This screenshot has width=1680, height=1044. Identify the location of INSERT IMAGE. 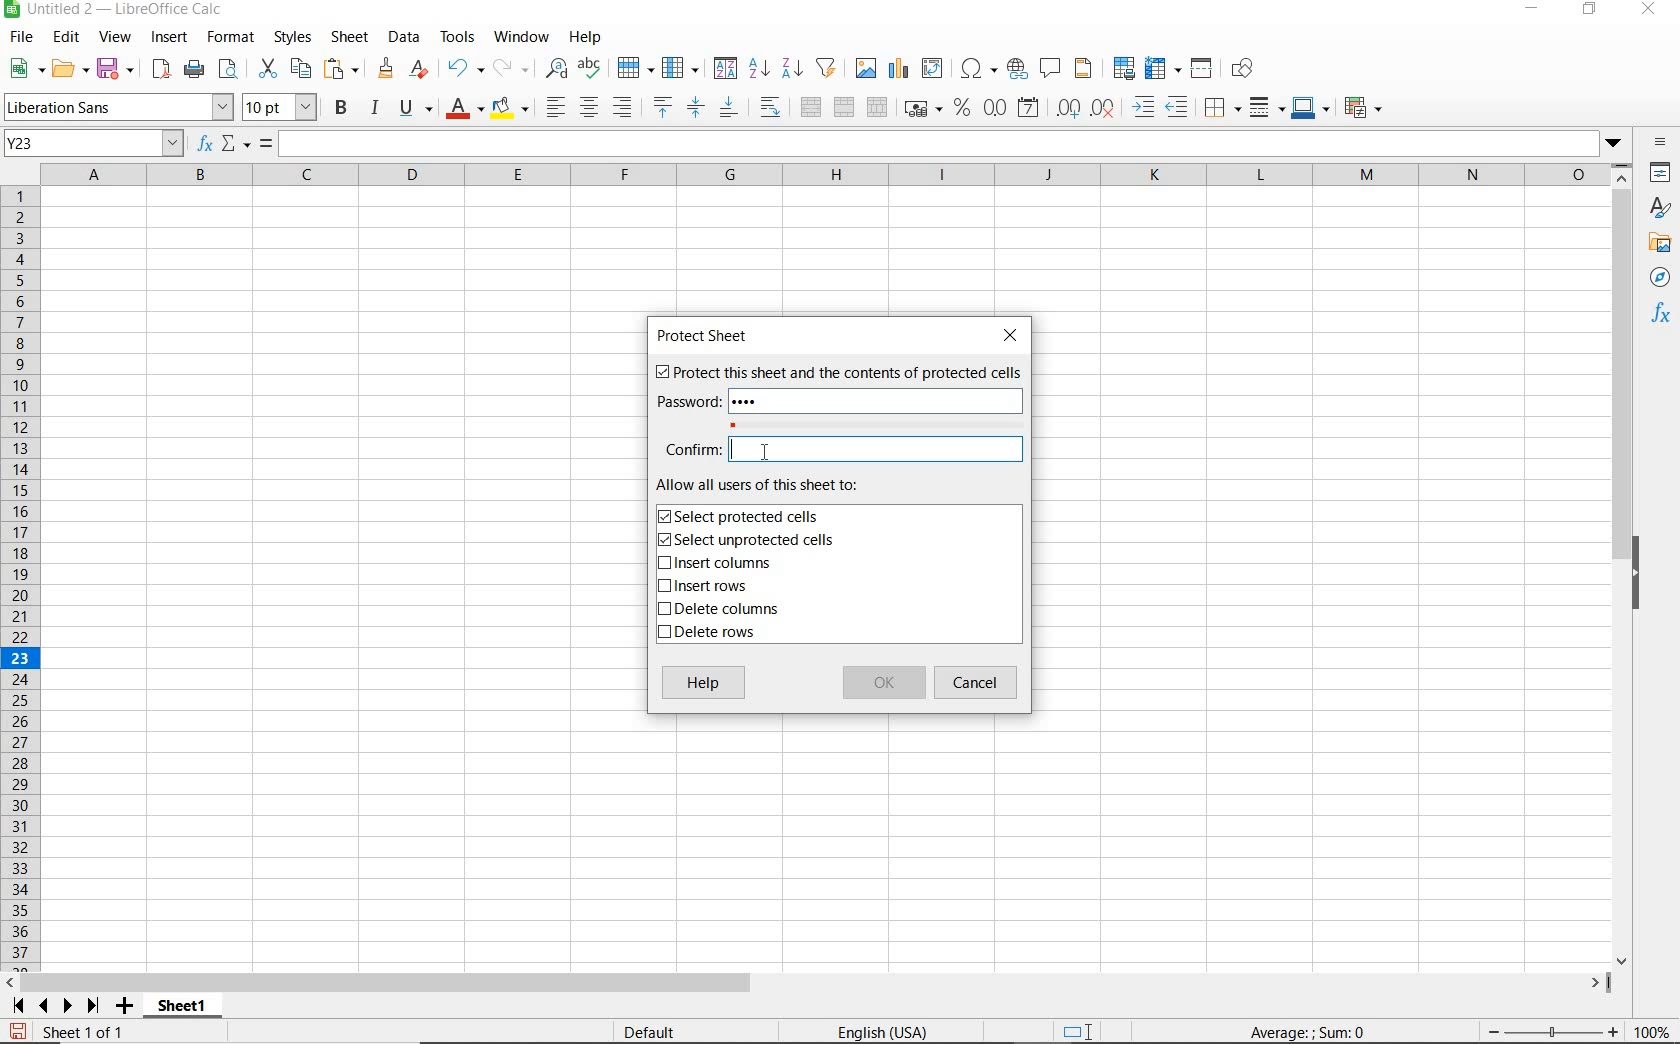
(866, 67).